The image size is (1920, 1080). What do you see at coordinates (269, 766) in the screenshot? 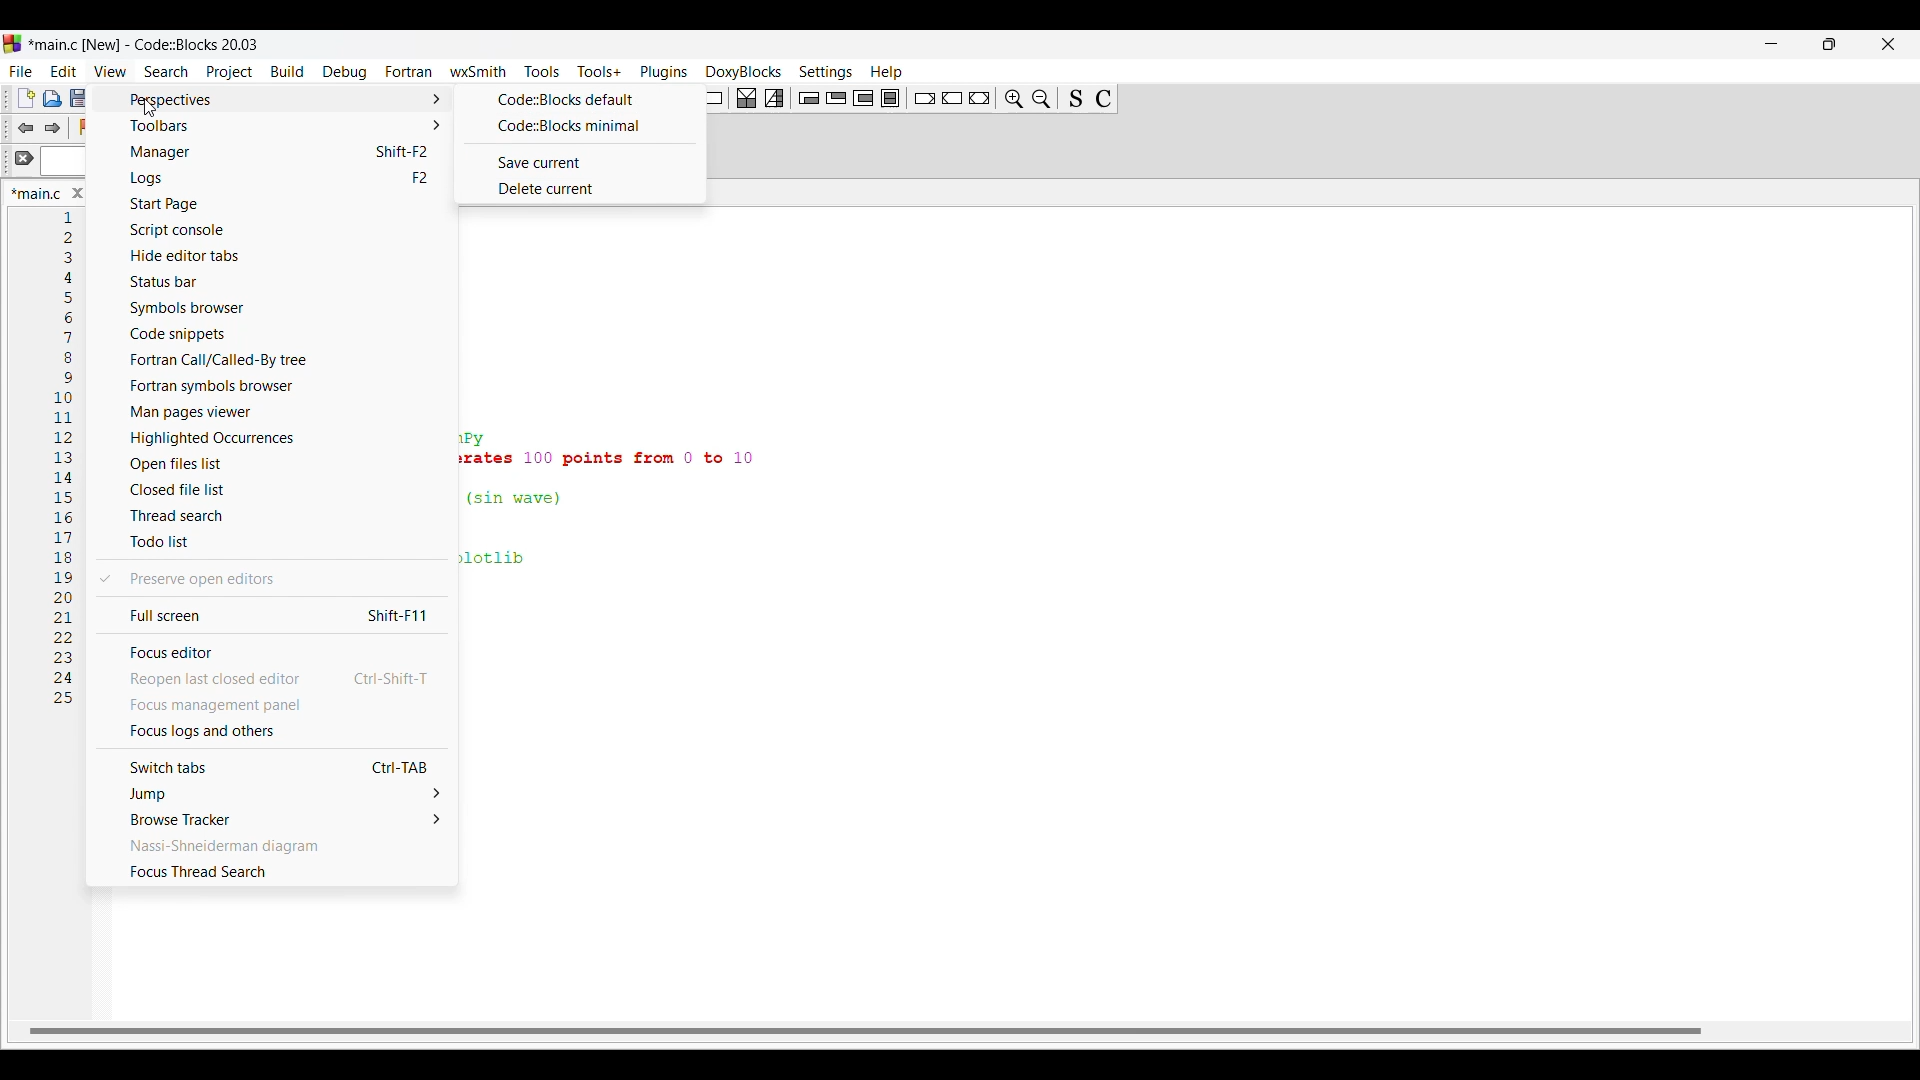
I see `Switch tabs` at bounding box center [269, 766].